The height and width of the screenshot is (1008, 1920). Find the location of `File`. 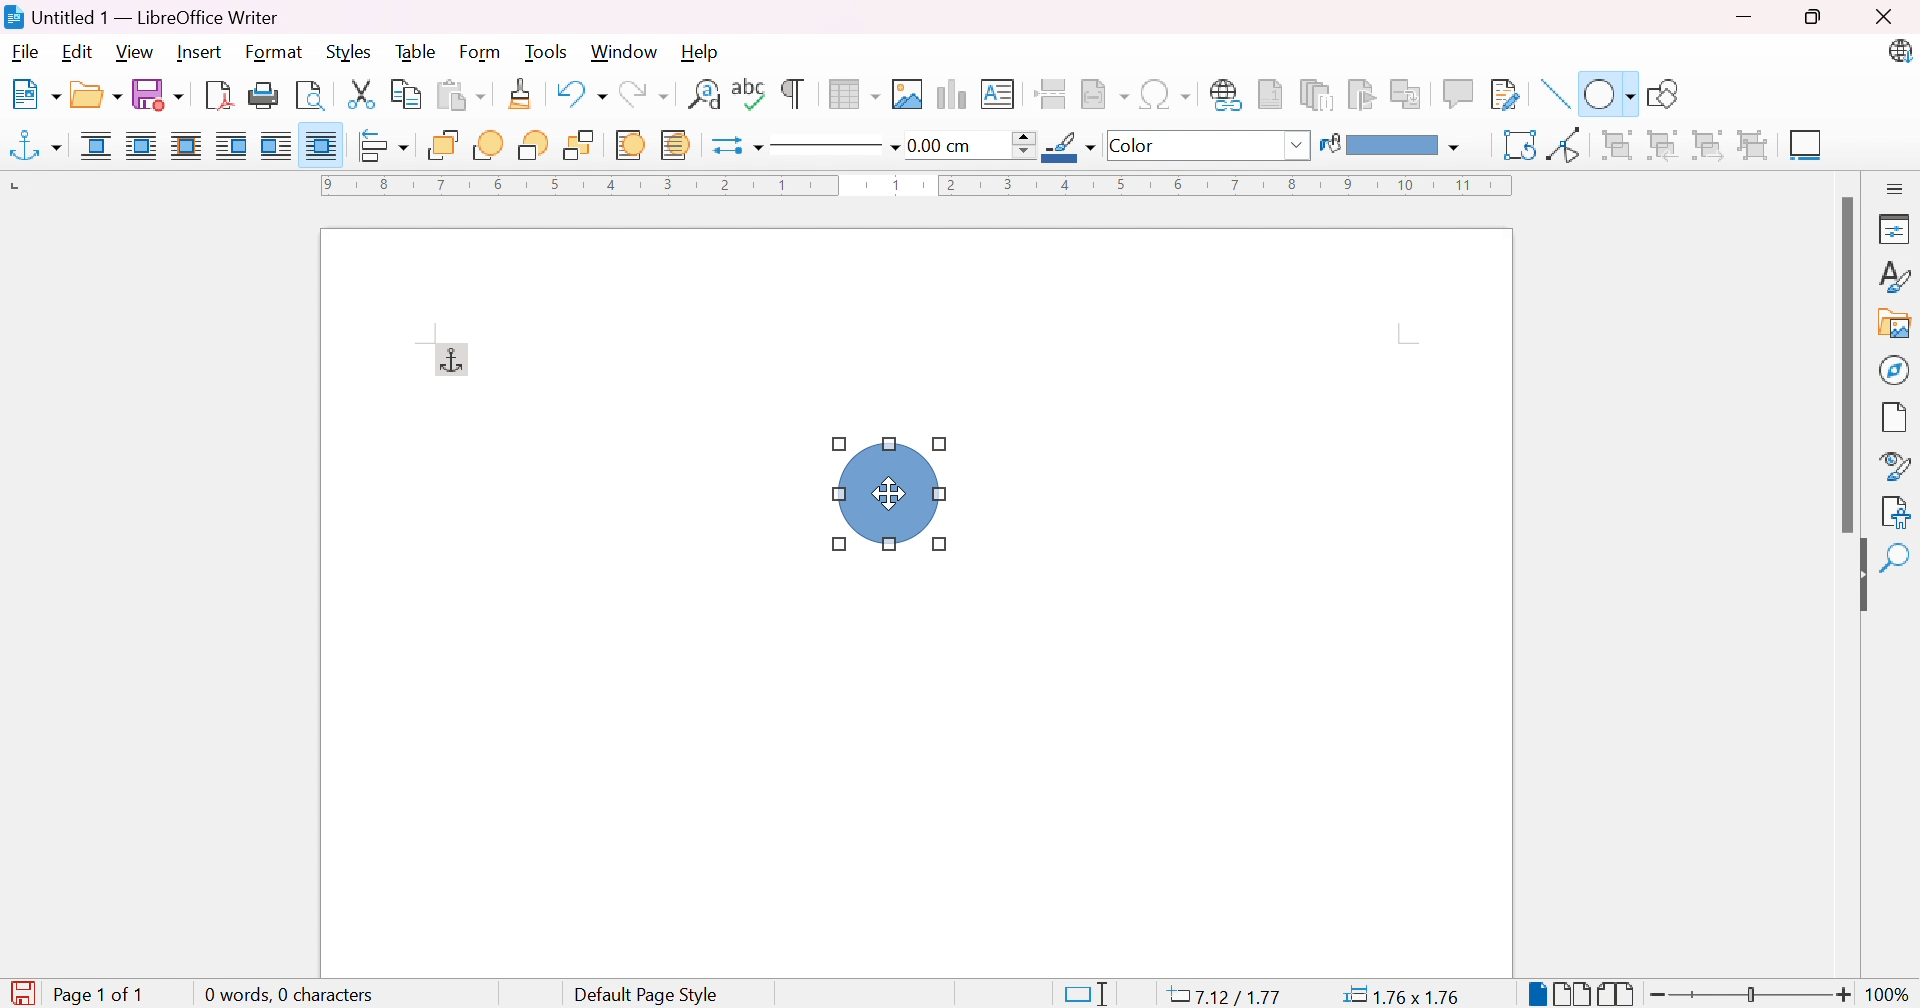

File is located at coordinates (25, 55).